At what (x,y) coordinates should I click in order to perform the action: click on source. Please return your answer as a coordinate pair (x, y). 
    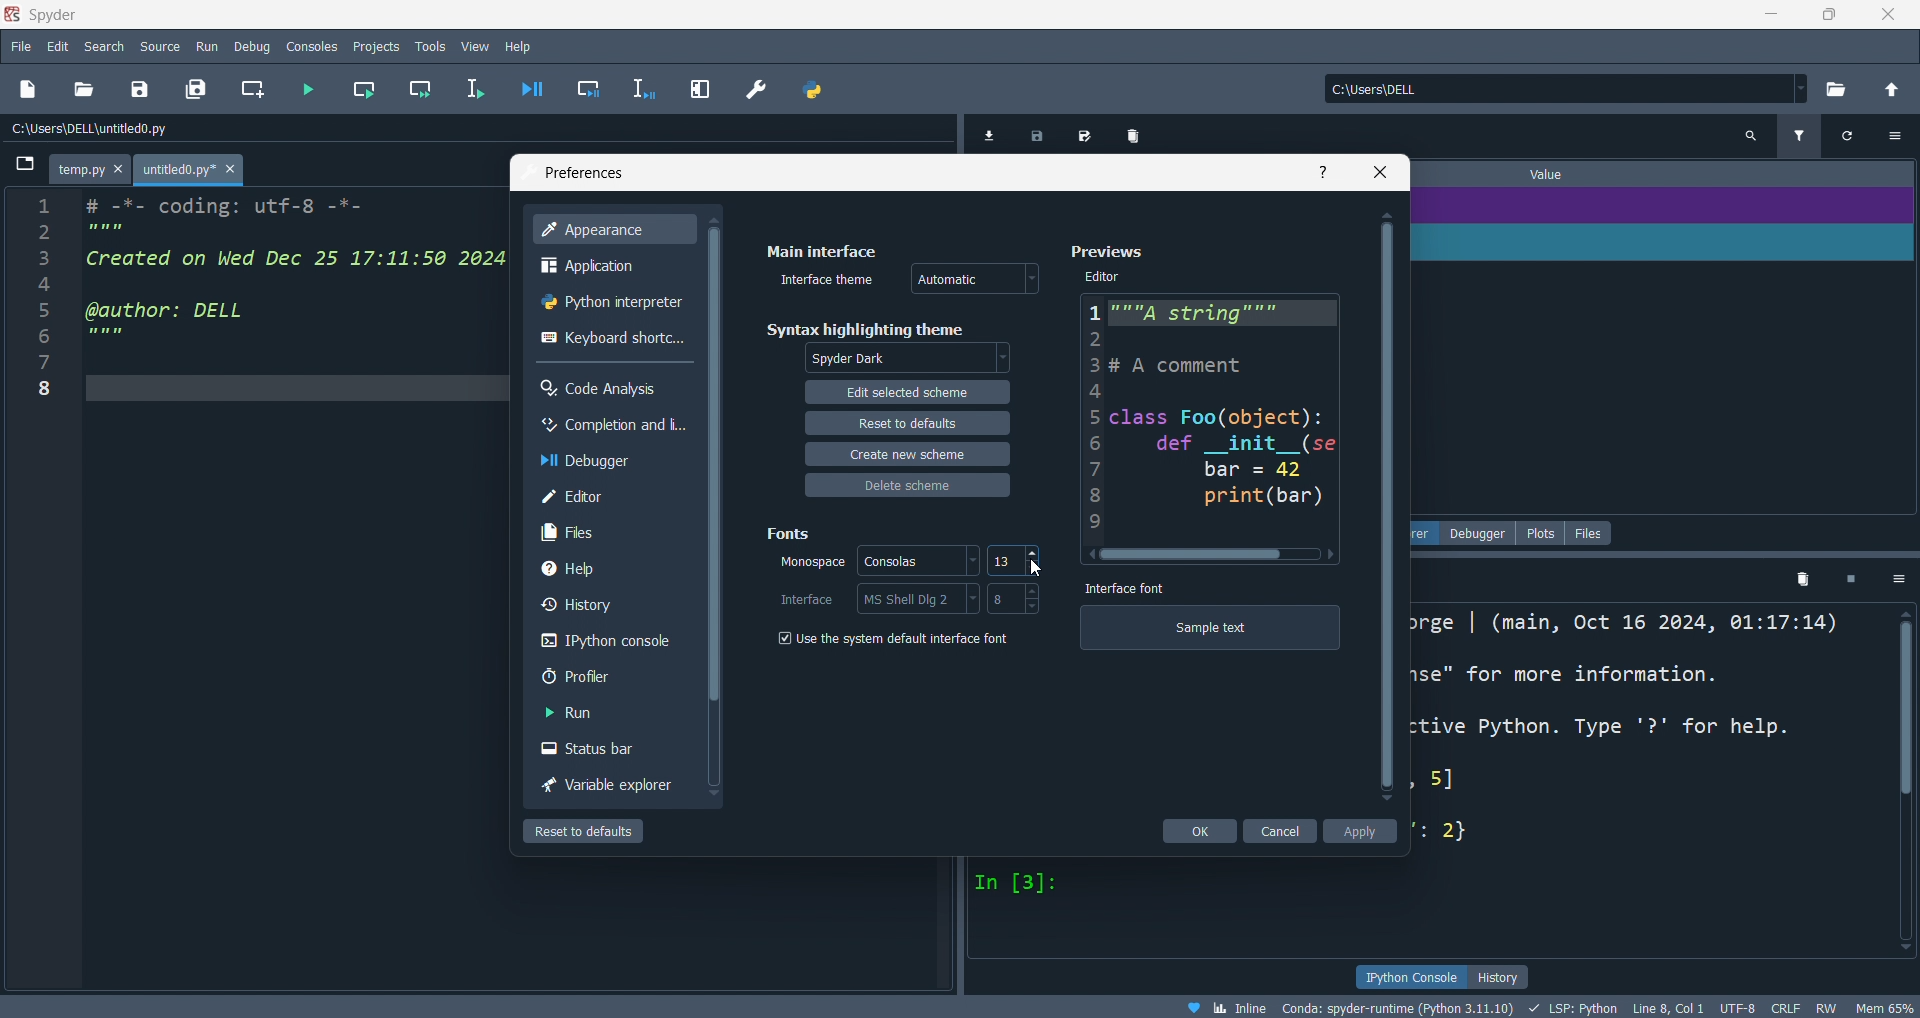
    Looking at the image, I should click on (160, 46).